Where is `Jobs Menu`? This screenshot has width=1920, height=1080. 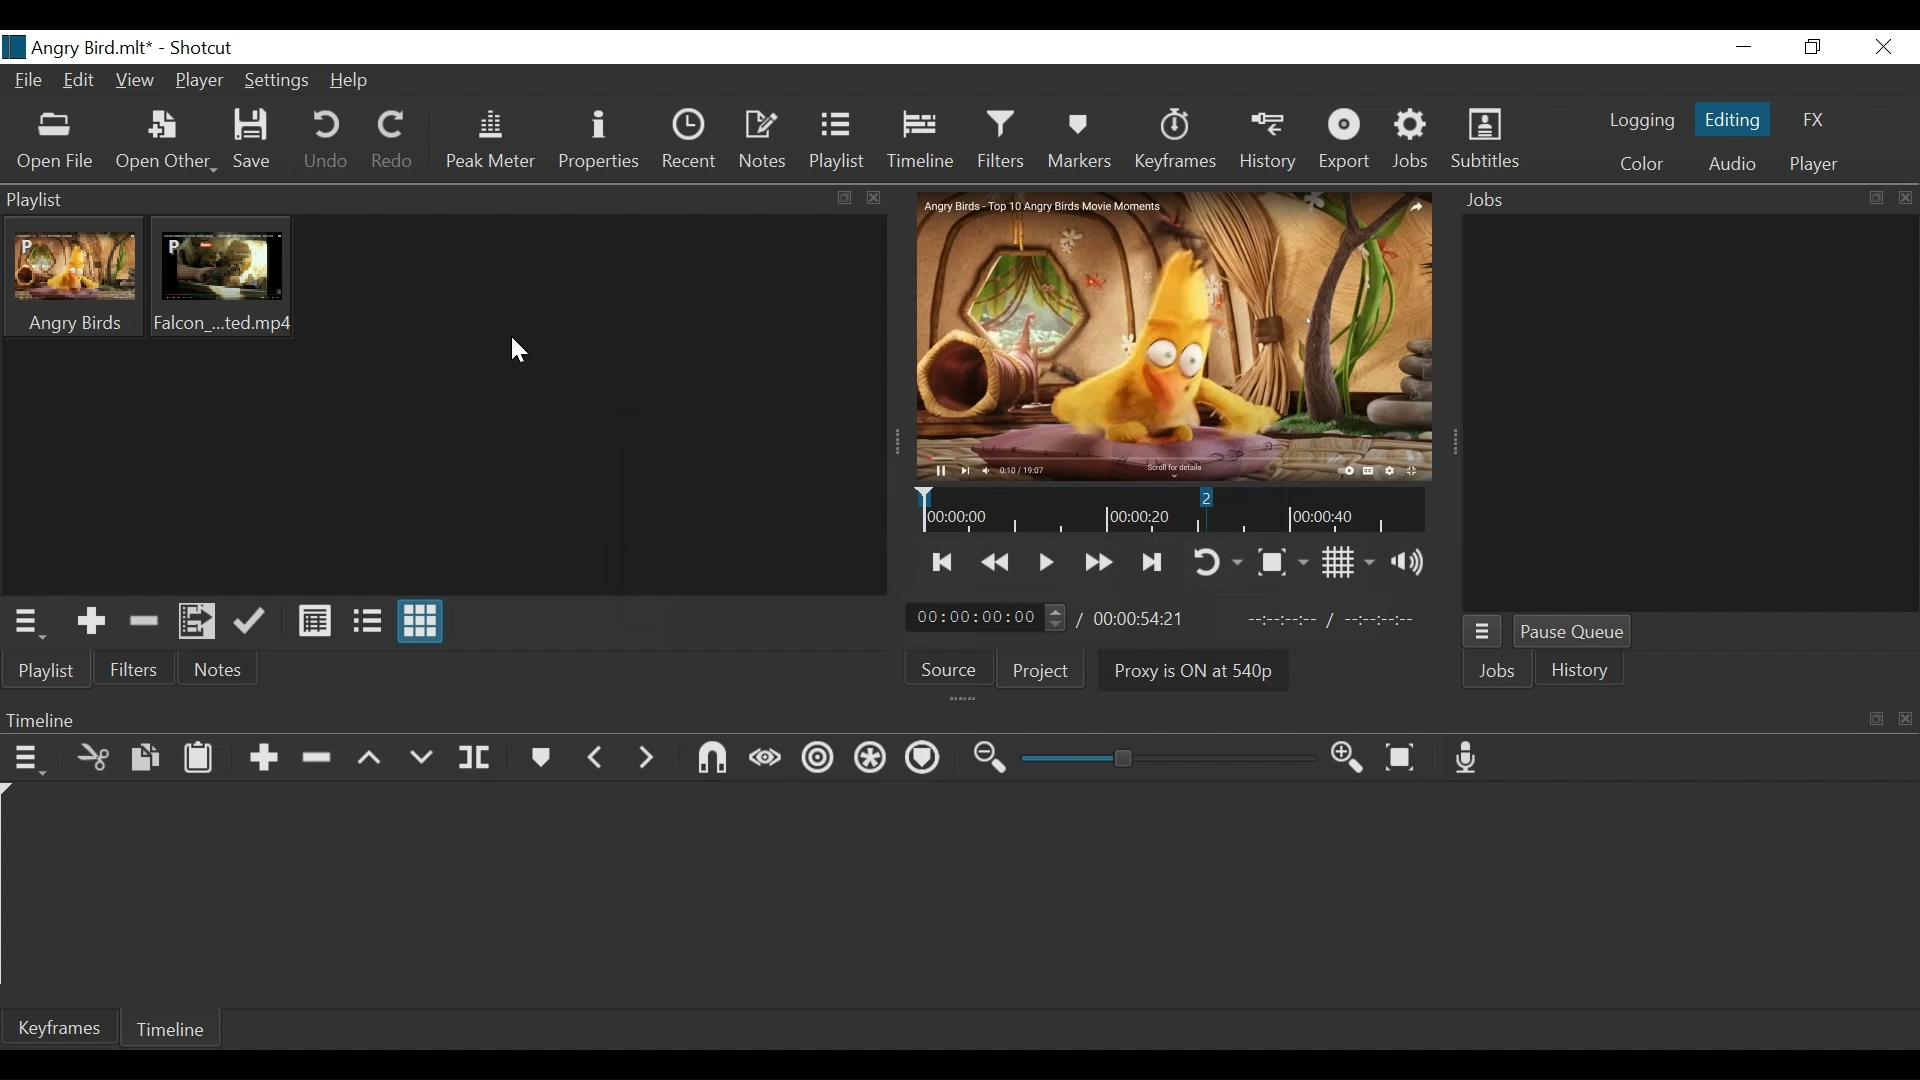
Jobs Menu is located at coordinates (1481, 632).